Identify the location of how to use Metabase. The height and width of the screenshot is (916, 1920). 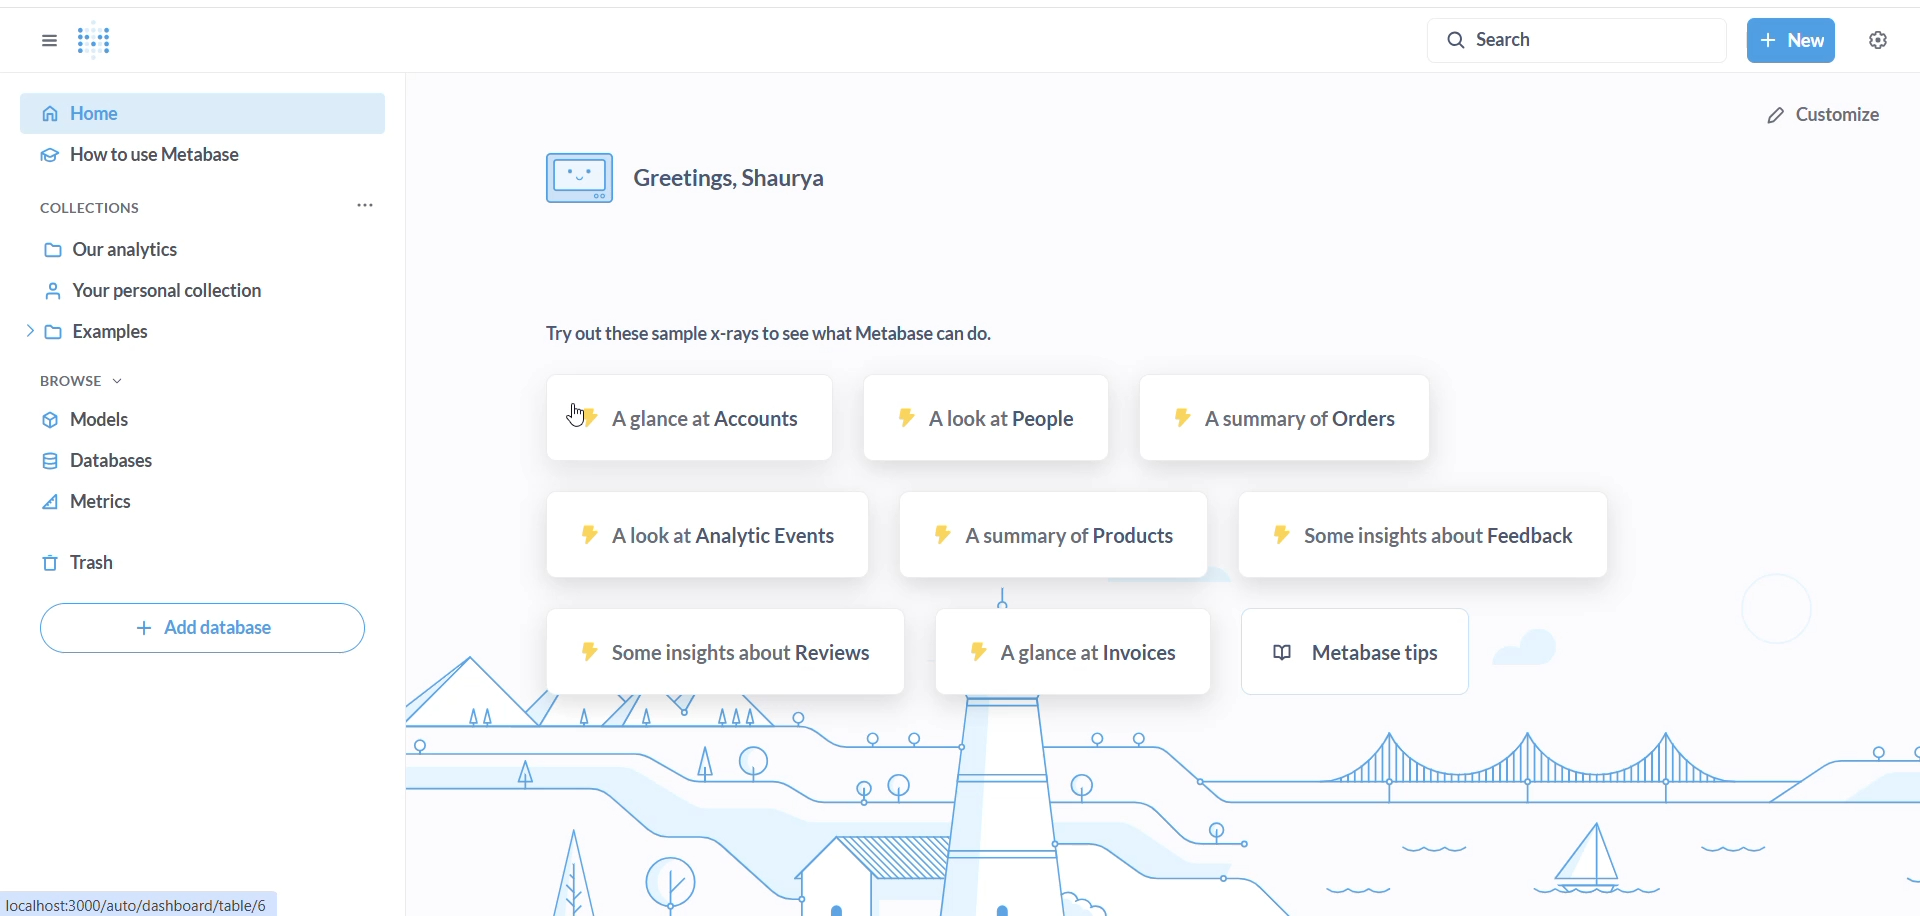
(201, 155).